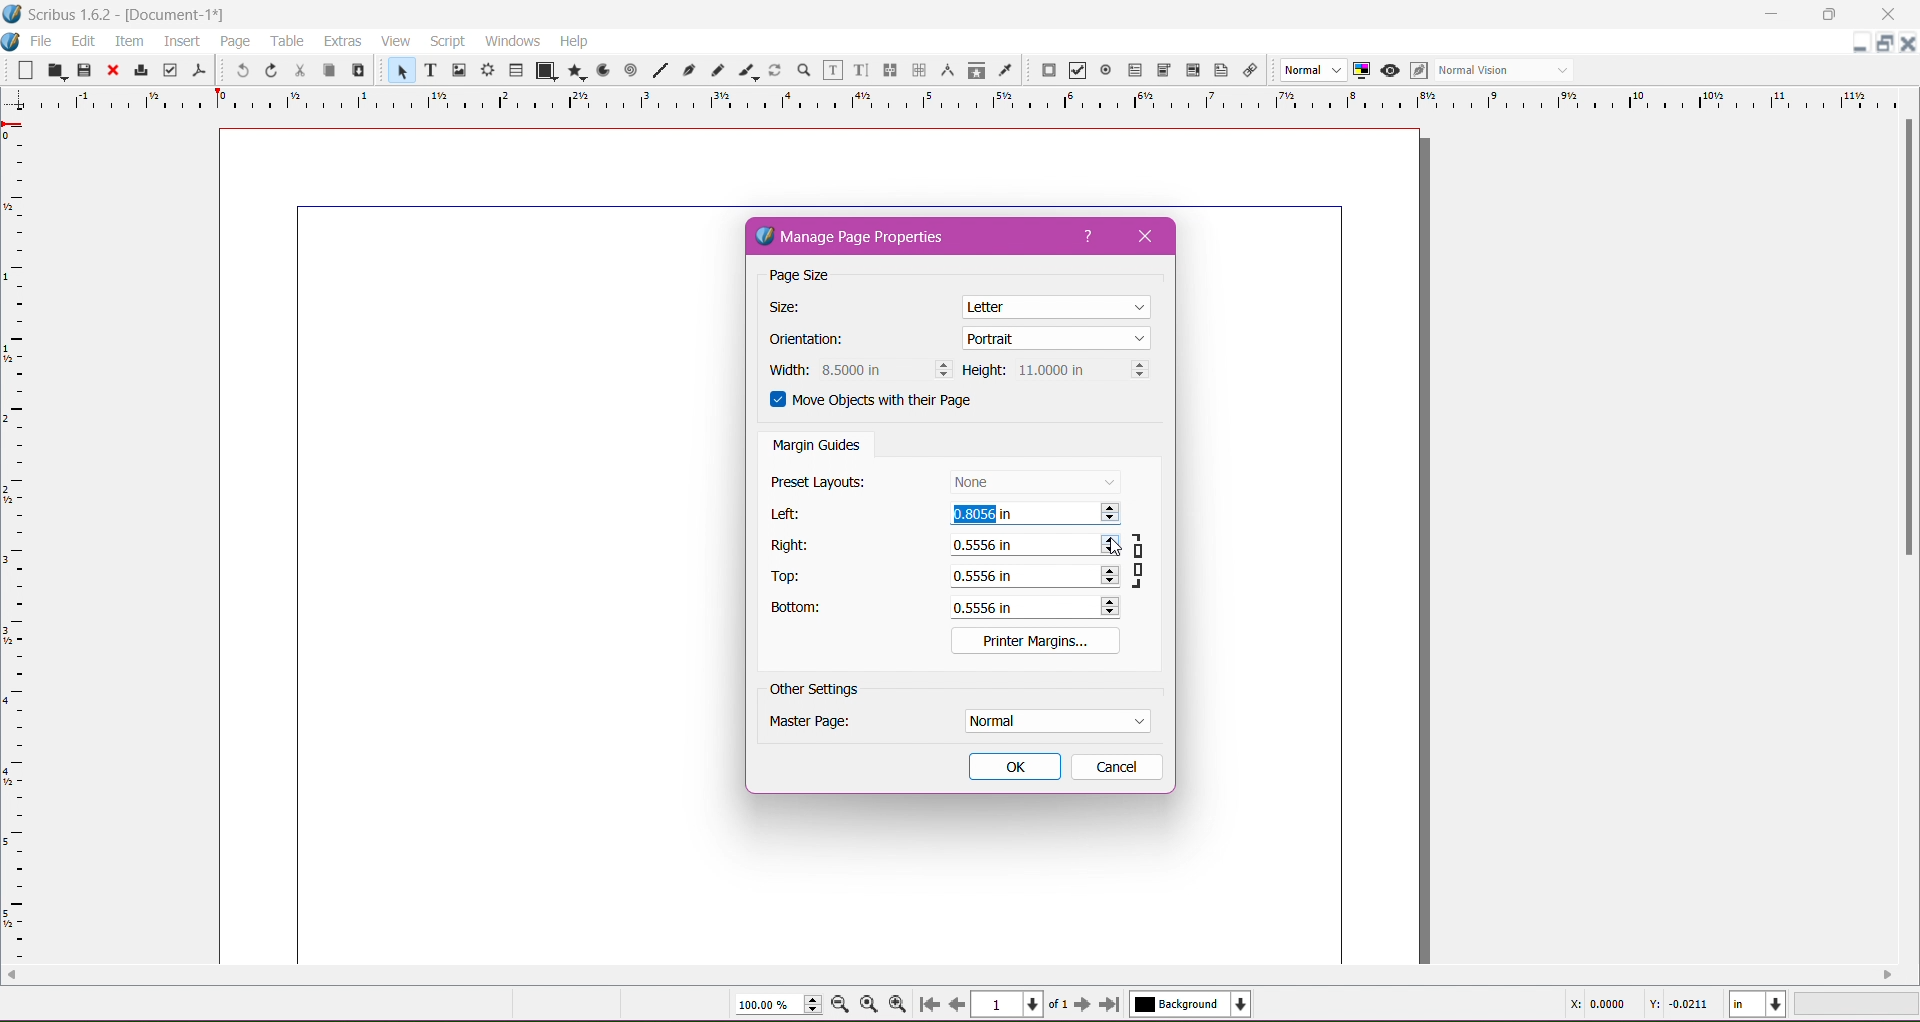  What do you see at coordinates (950, 975) in the screenshot?
I see `Horizontal Scroll Bar` at bounding box center [950, 975].